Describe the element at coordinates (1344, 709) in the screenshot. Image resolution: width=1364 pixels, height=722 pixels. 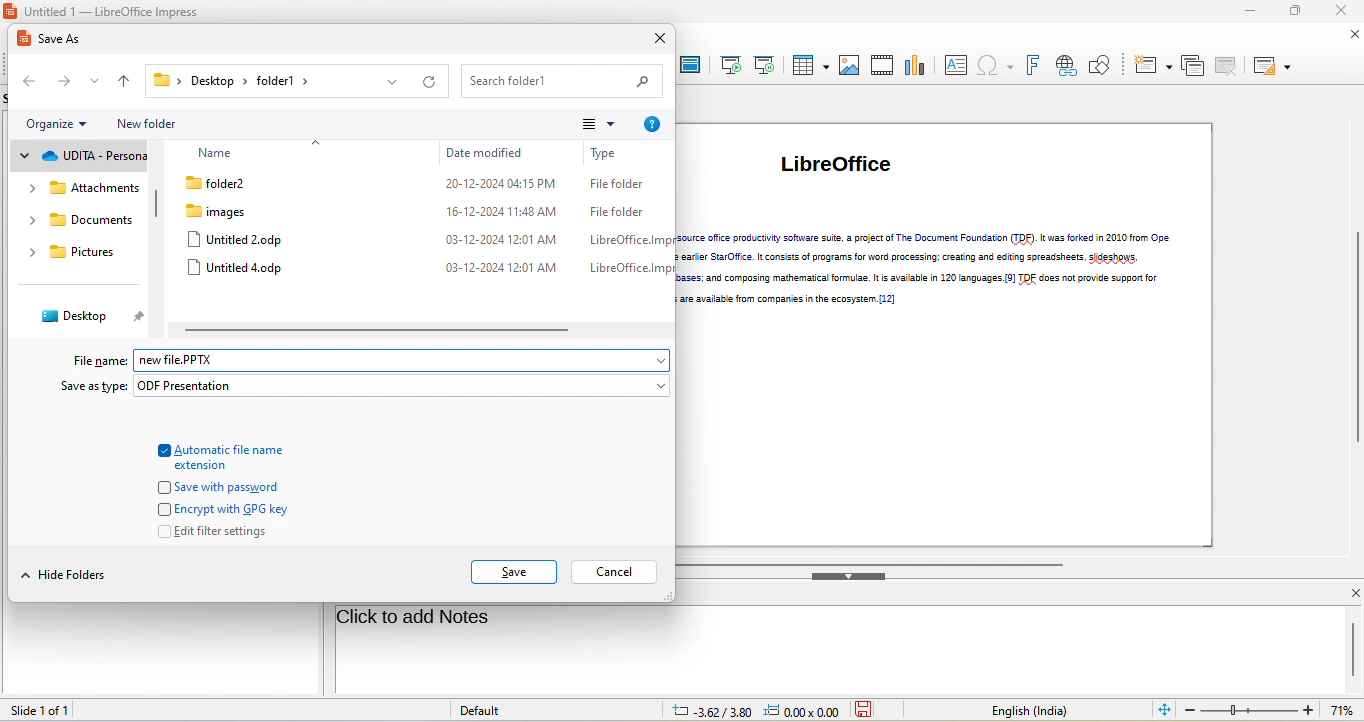
I see `current zoom: 71%` at that location.